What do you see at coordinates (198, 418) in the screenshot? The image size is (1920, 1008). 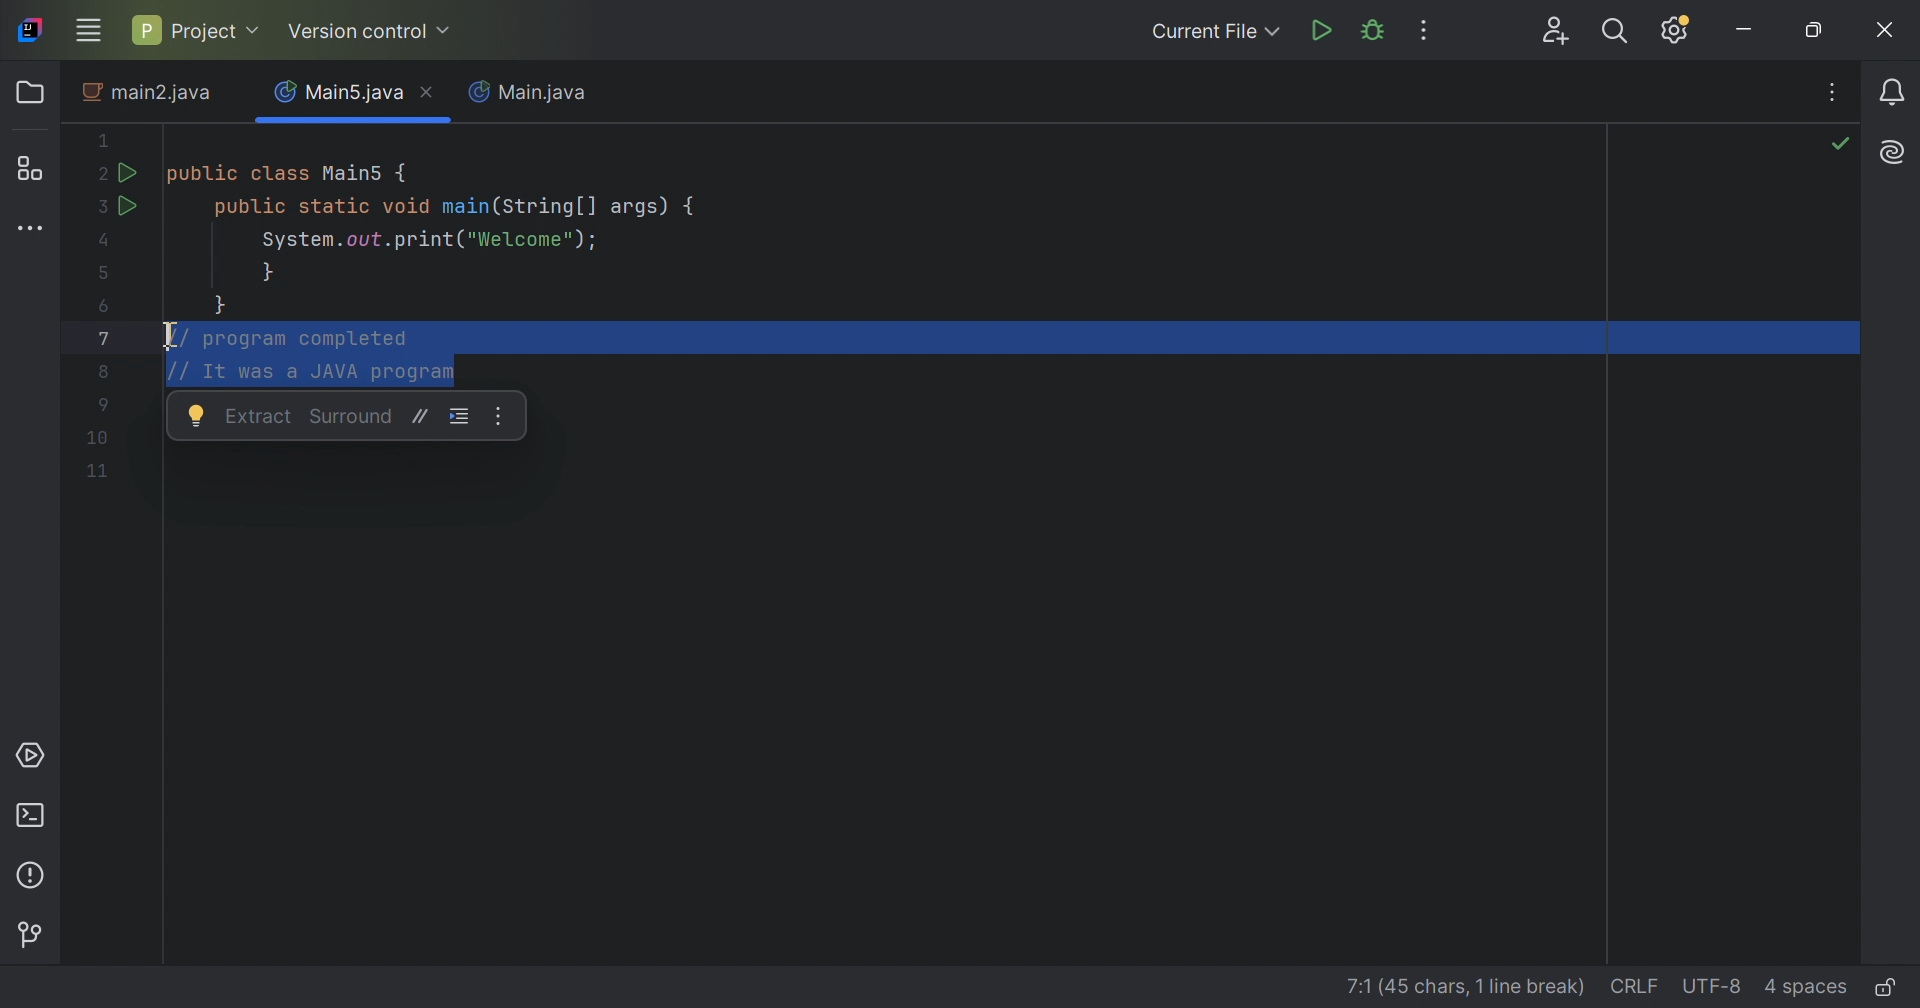 I see `Ask` at bounding box center [198, 418].